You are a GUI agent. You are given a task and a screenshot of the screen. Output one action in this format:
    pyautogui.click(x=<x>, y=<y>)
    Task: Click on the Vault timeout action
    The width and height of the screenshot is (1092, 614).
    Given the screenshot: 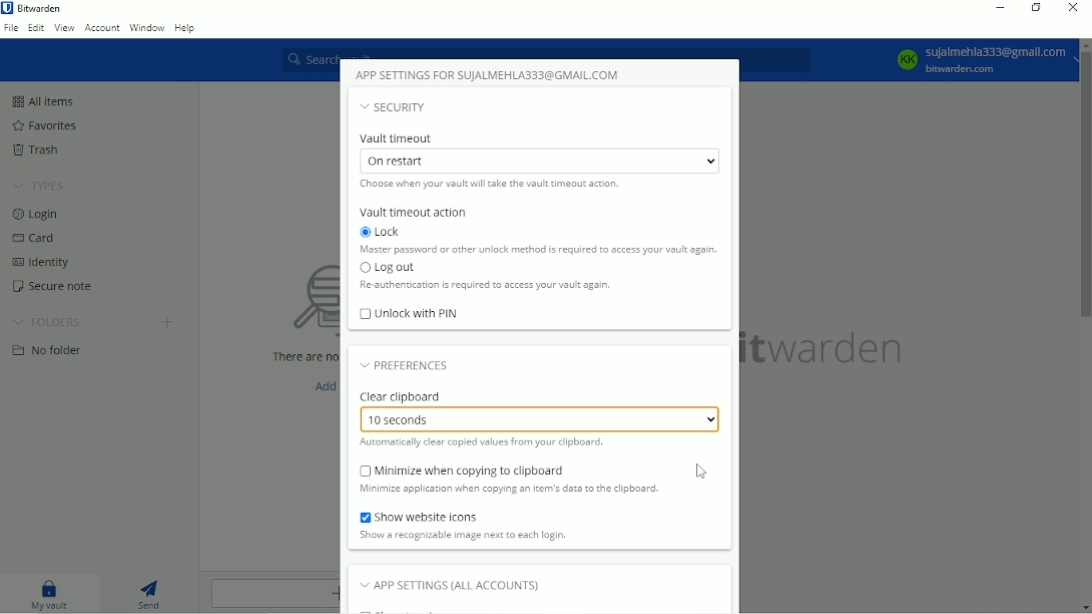 What is the action you would take?
    pyautogui.click(x=416, y=213)
    